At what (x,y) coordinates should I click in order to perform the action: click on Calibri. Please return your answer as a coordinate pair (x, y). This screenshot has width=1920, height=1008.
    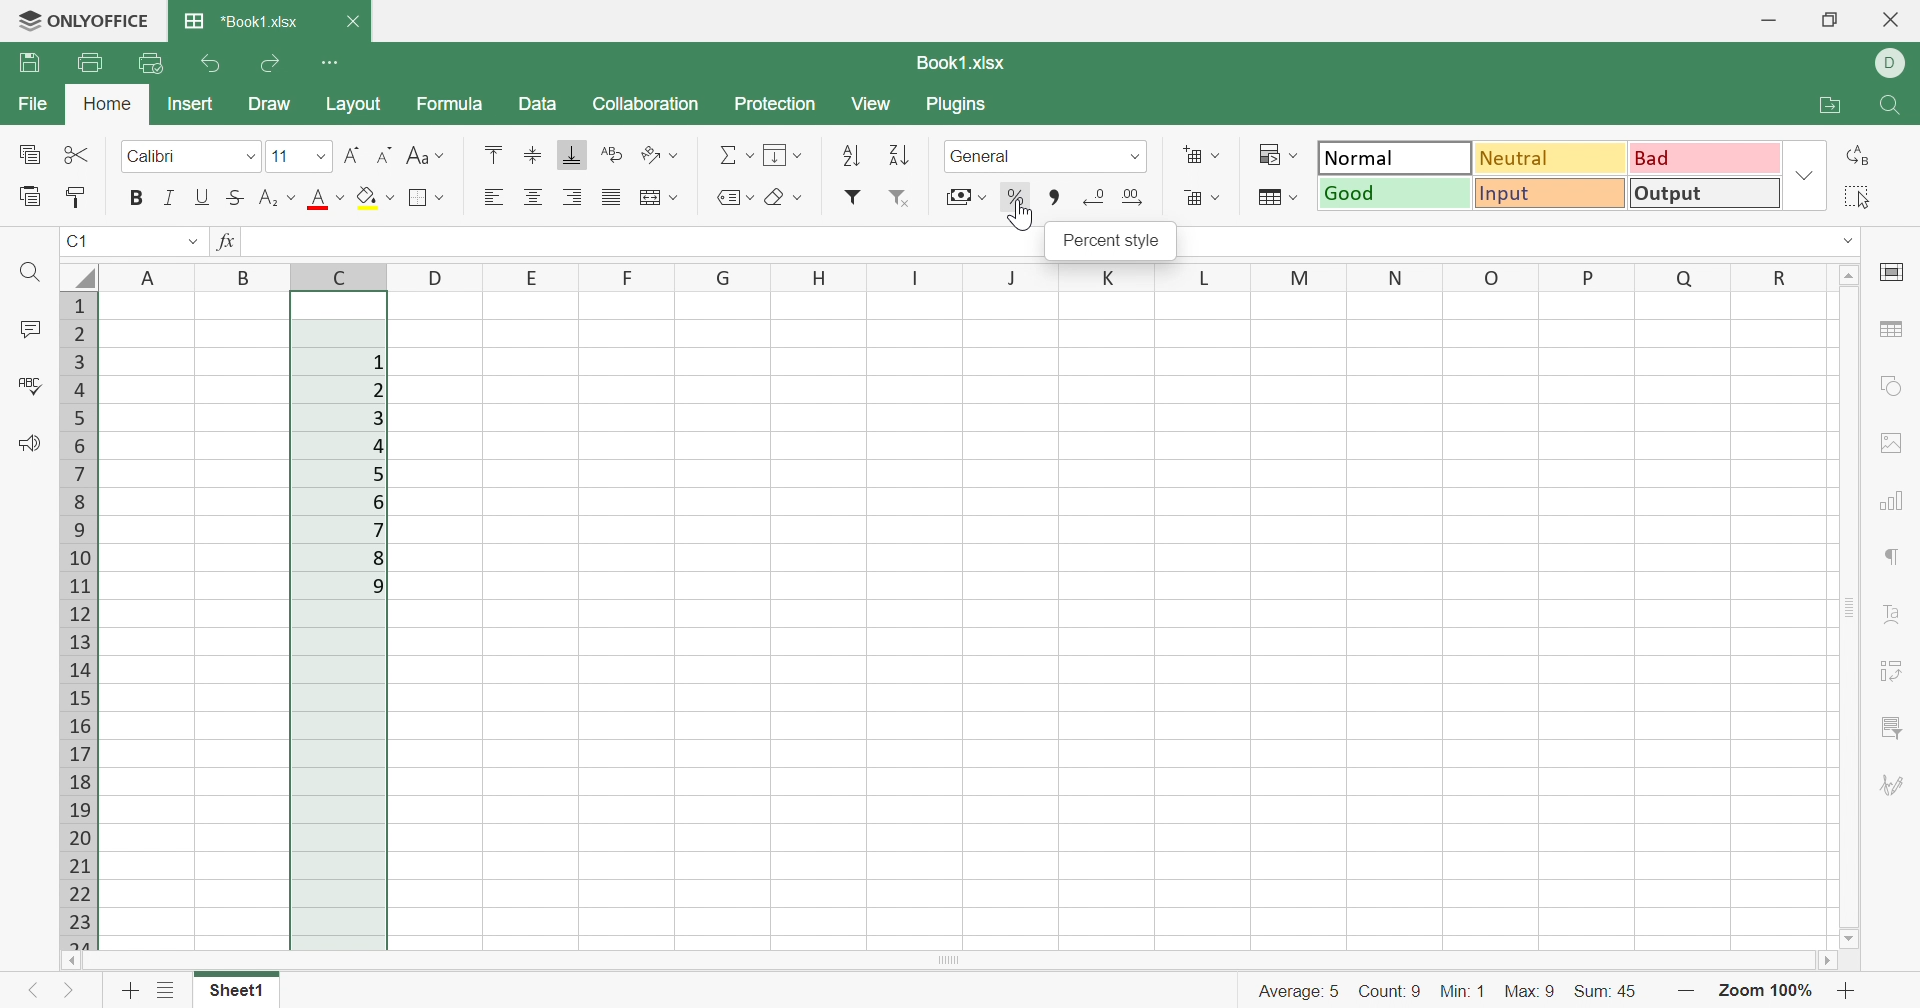
    Looking at the image, I should click on (153, 156).